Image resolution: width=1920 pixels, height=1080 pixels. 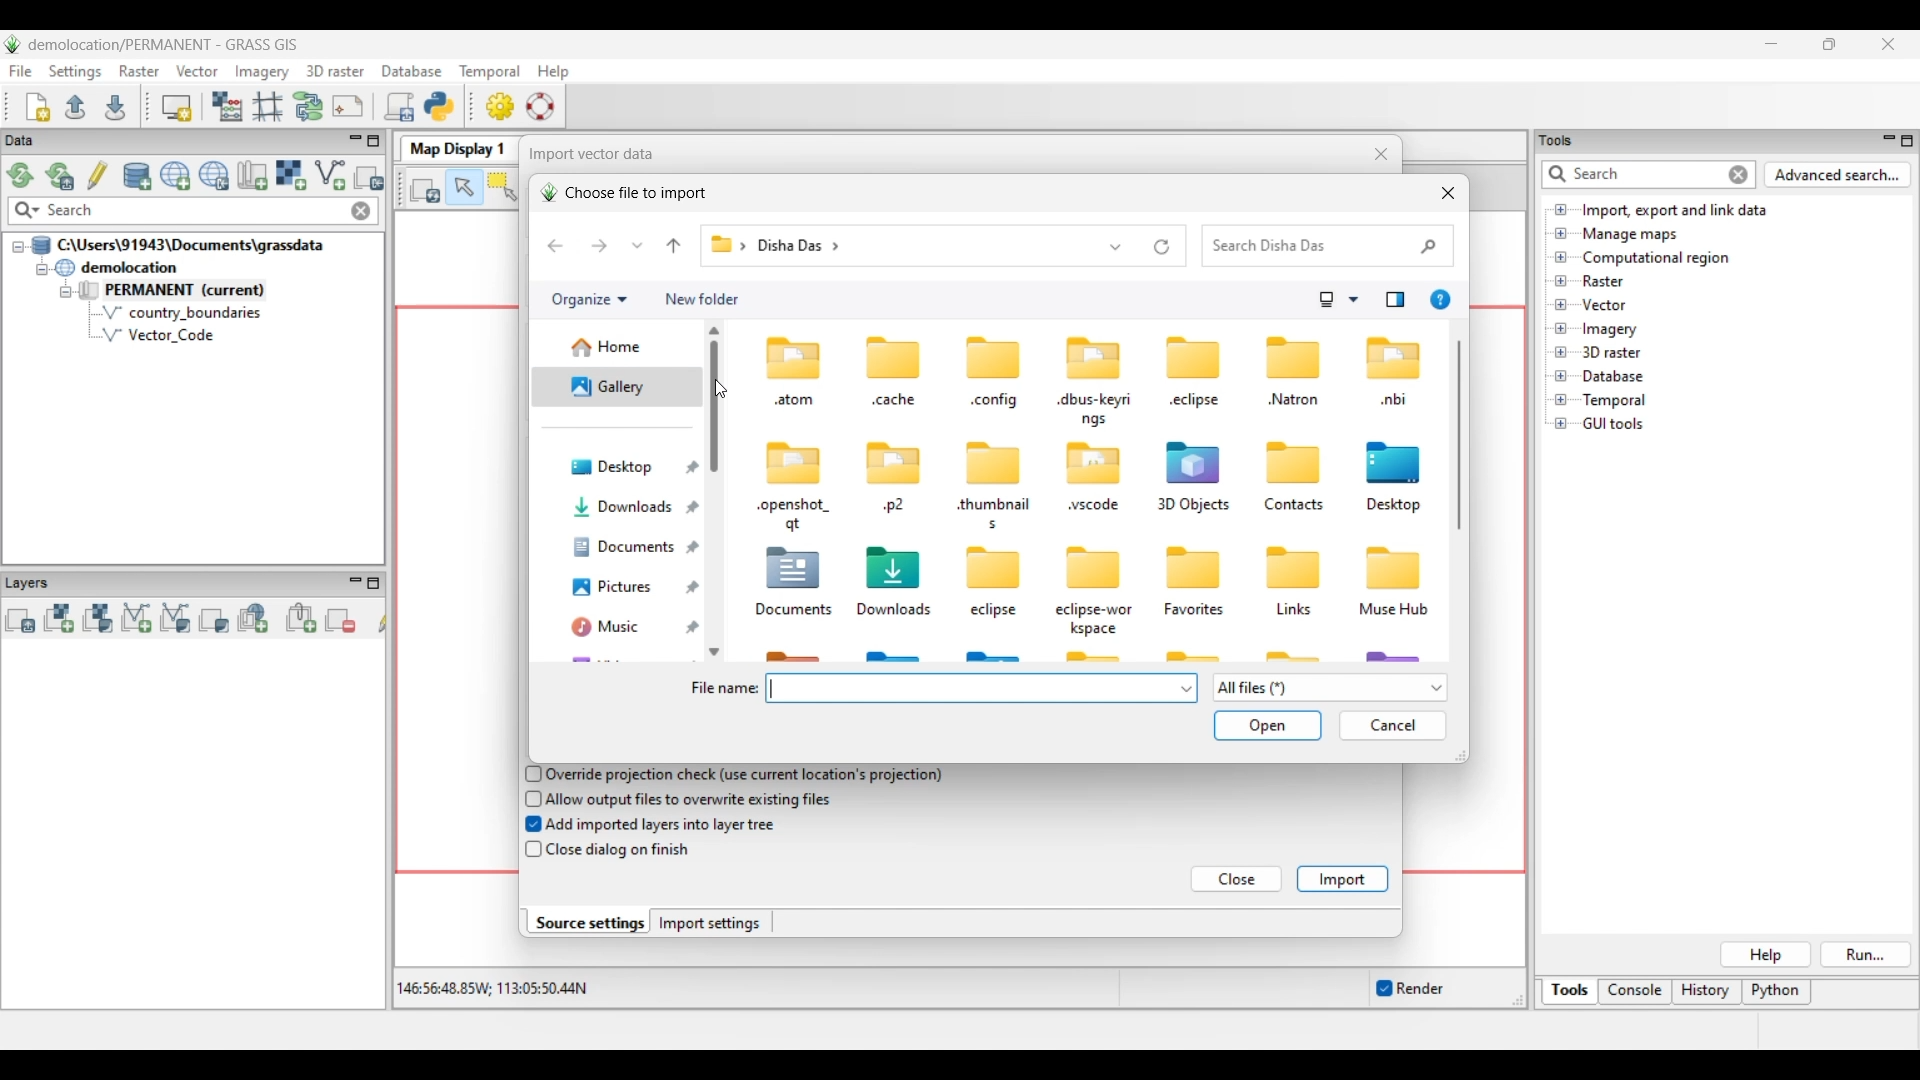 I want to click on Double click to collapse demolocation, so click(x=116, y=267).